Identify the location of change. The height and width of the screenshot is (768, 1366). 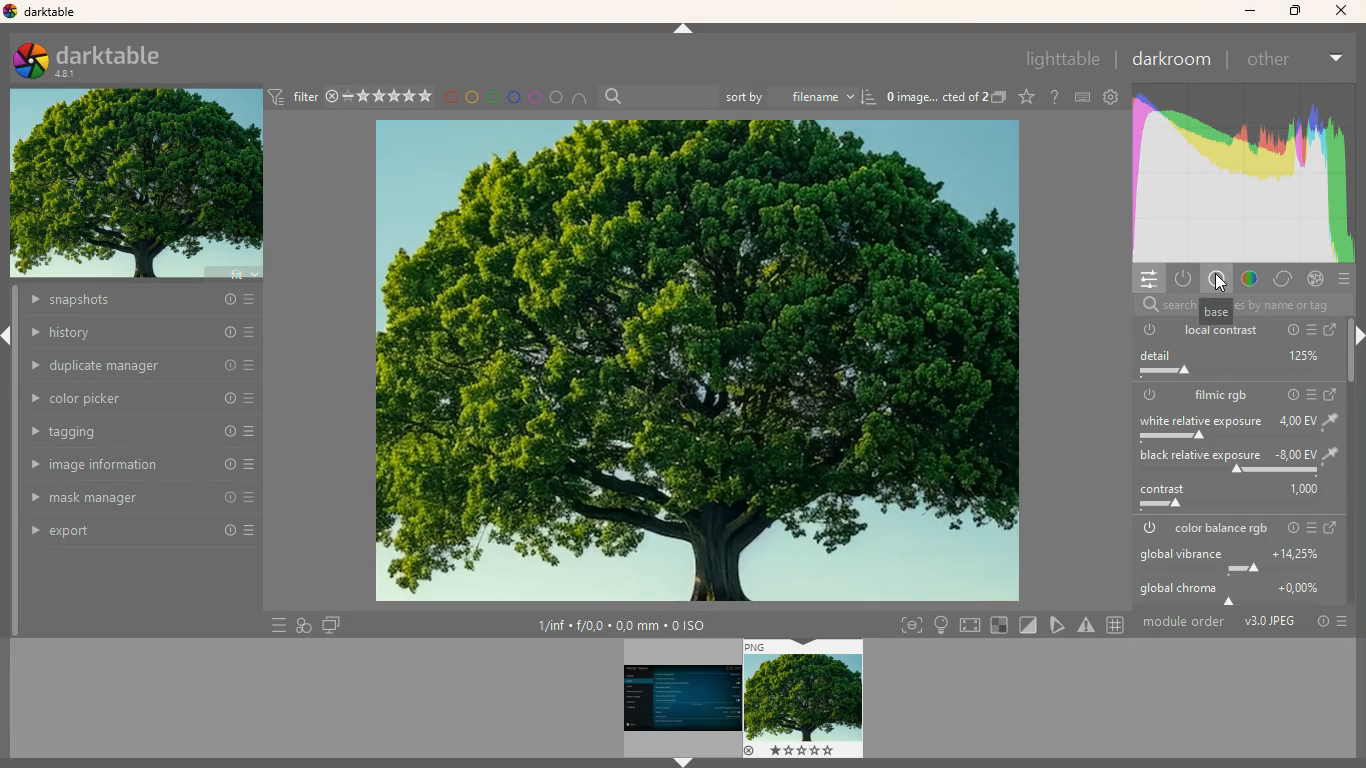
(1331, 331).